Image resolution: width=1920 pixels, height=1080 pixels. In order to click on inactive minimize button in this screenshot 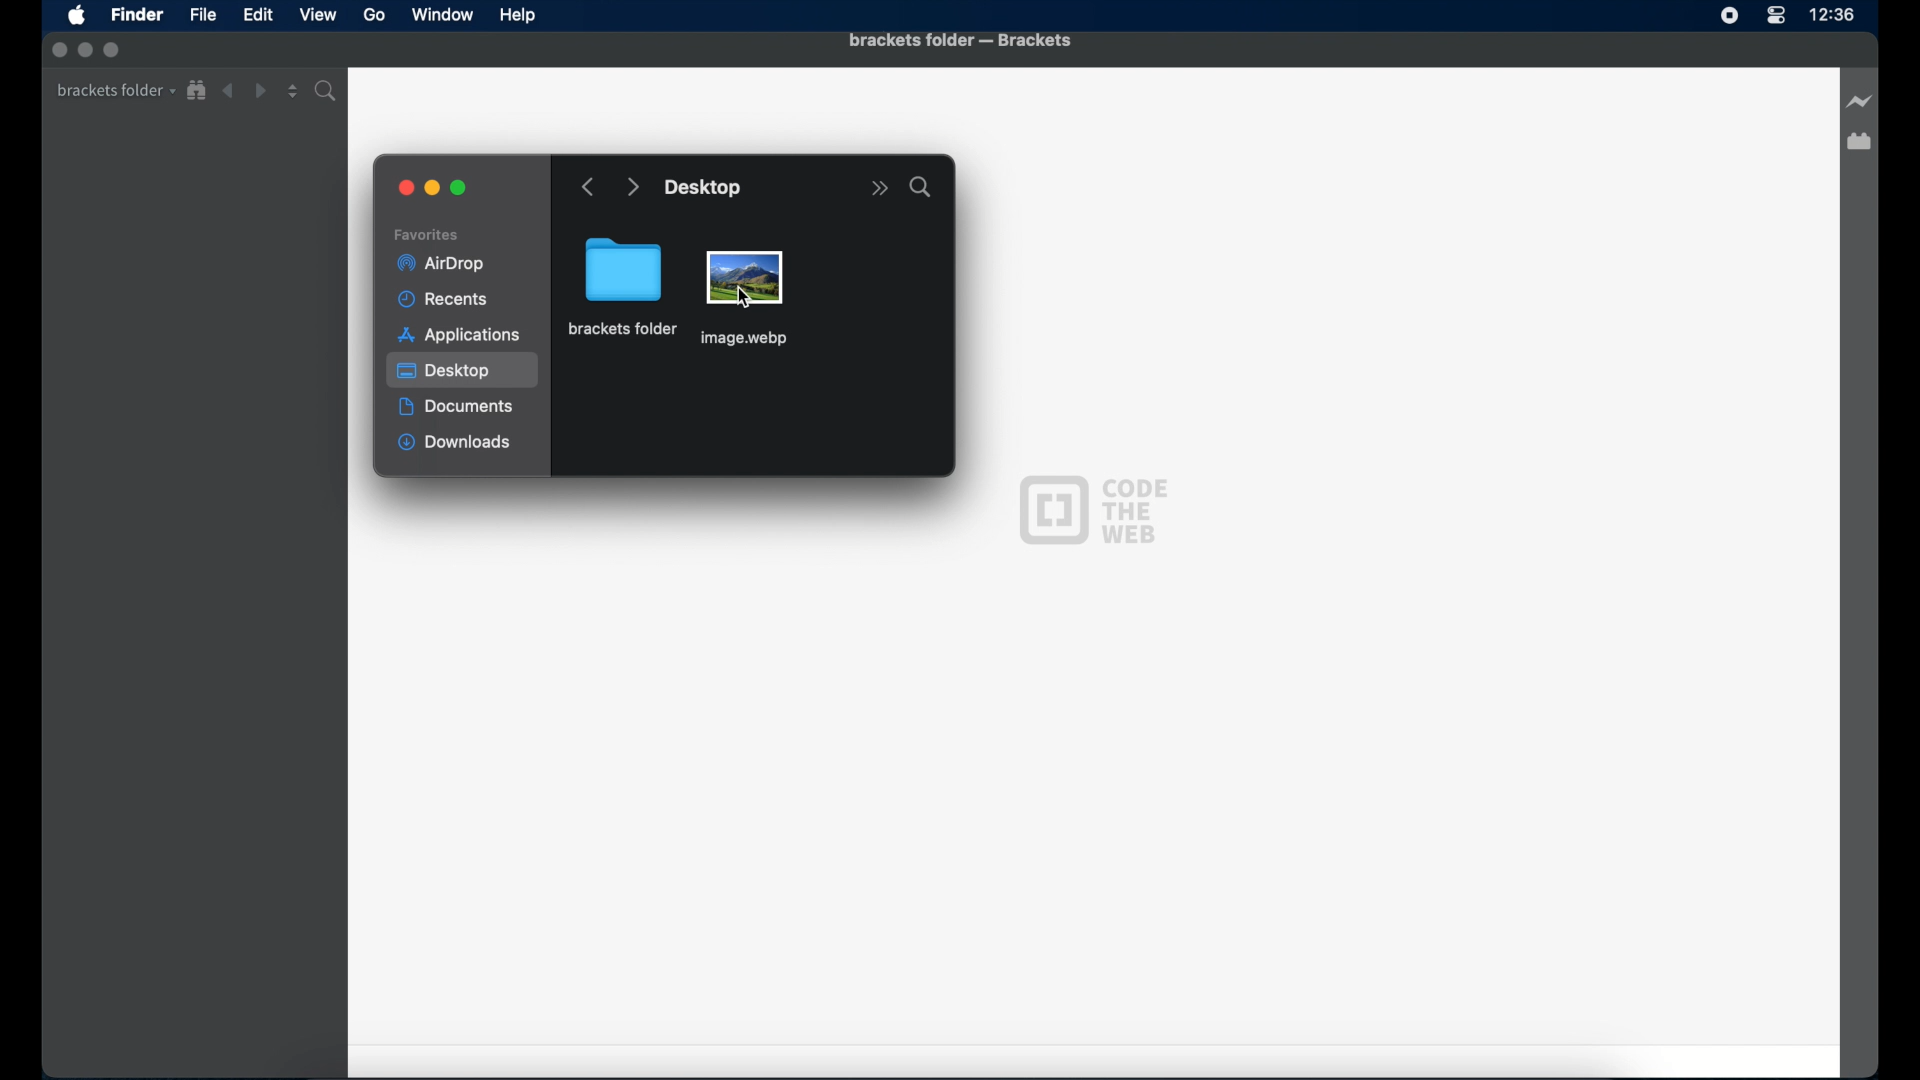, I will do `click(85, 51)`.